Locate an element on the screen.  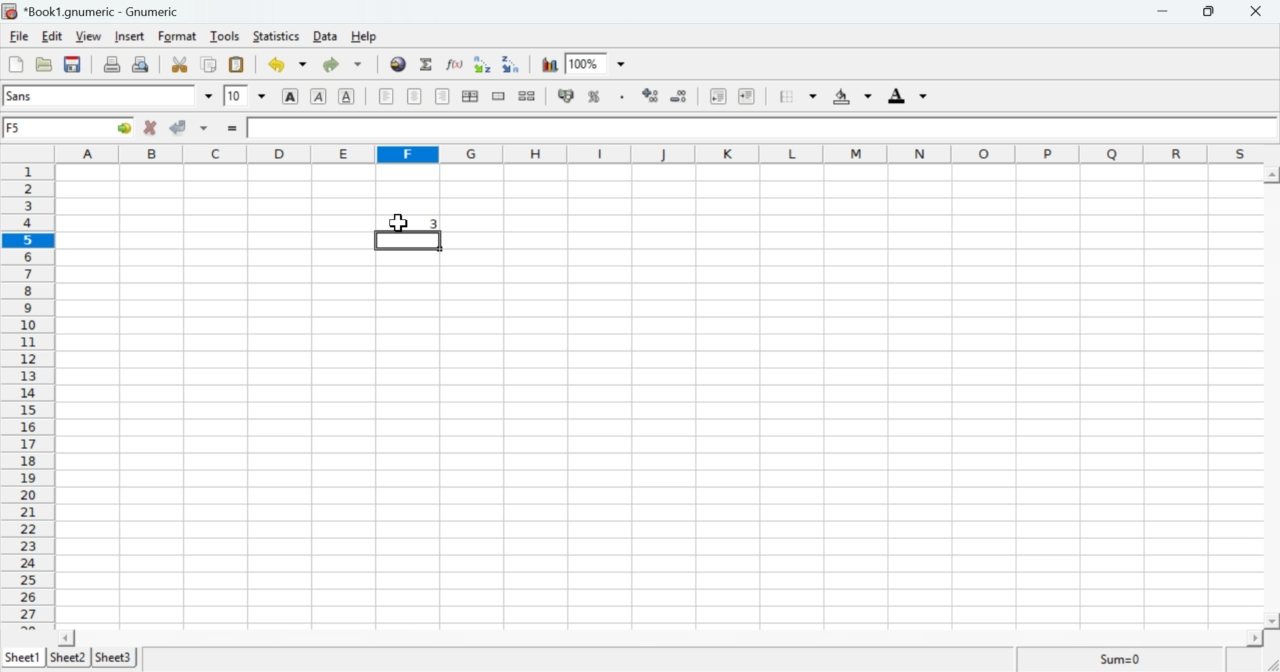
Paste is located at coordinates (238, 63).